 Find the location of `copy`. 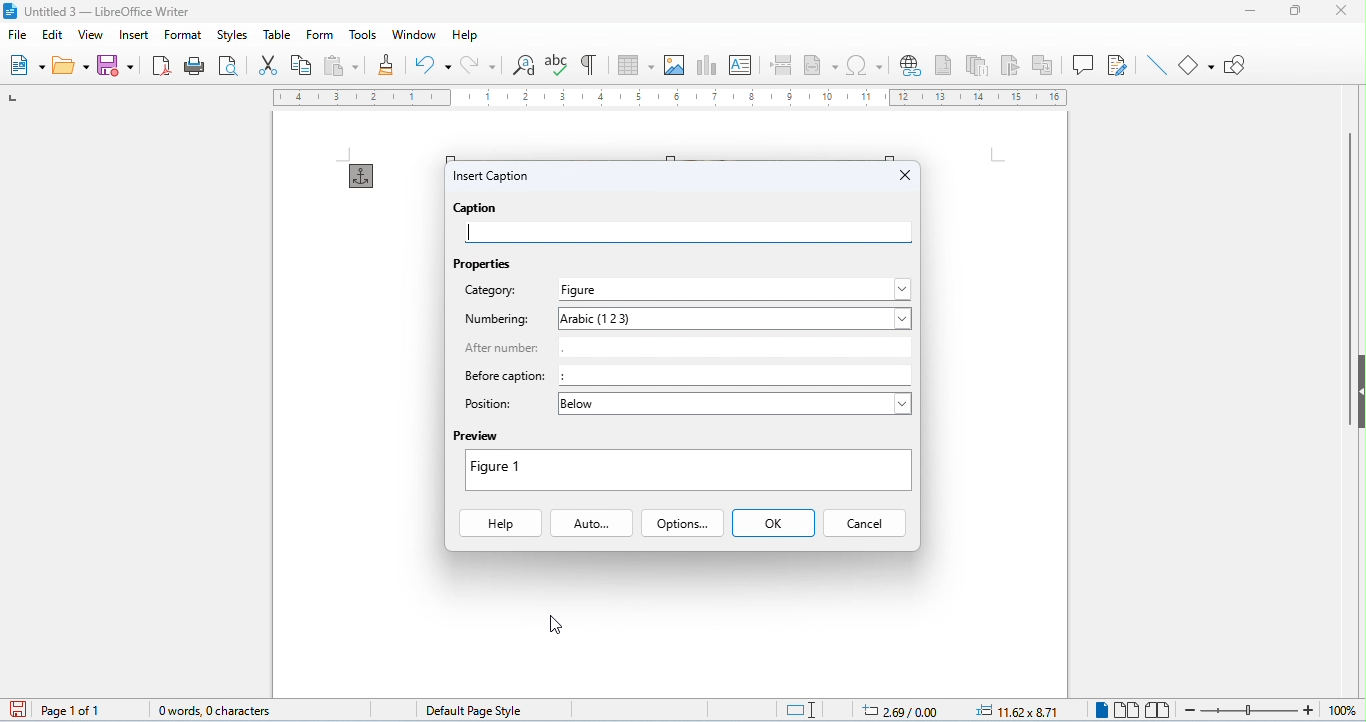

copy is located at coordinates (302, 66).